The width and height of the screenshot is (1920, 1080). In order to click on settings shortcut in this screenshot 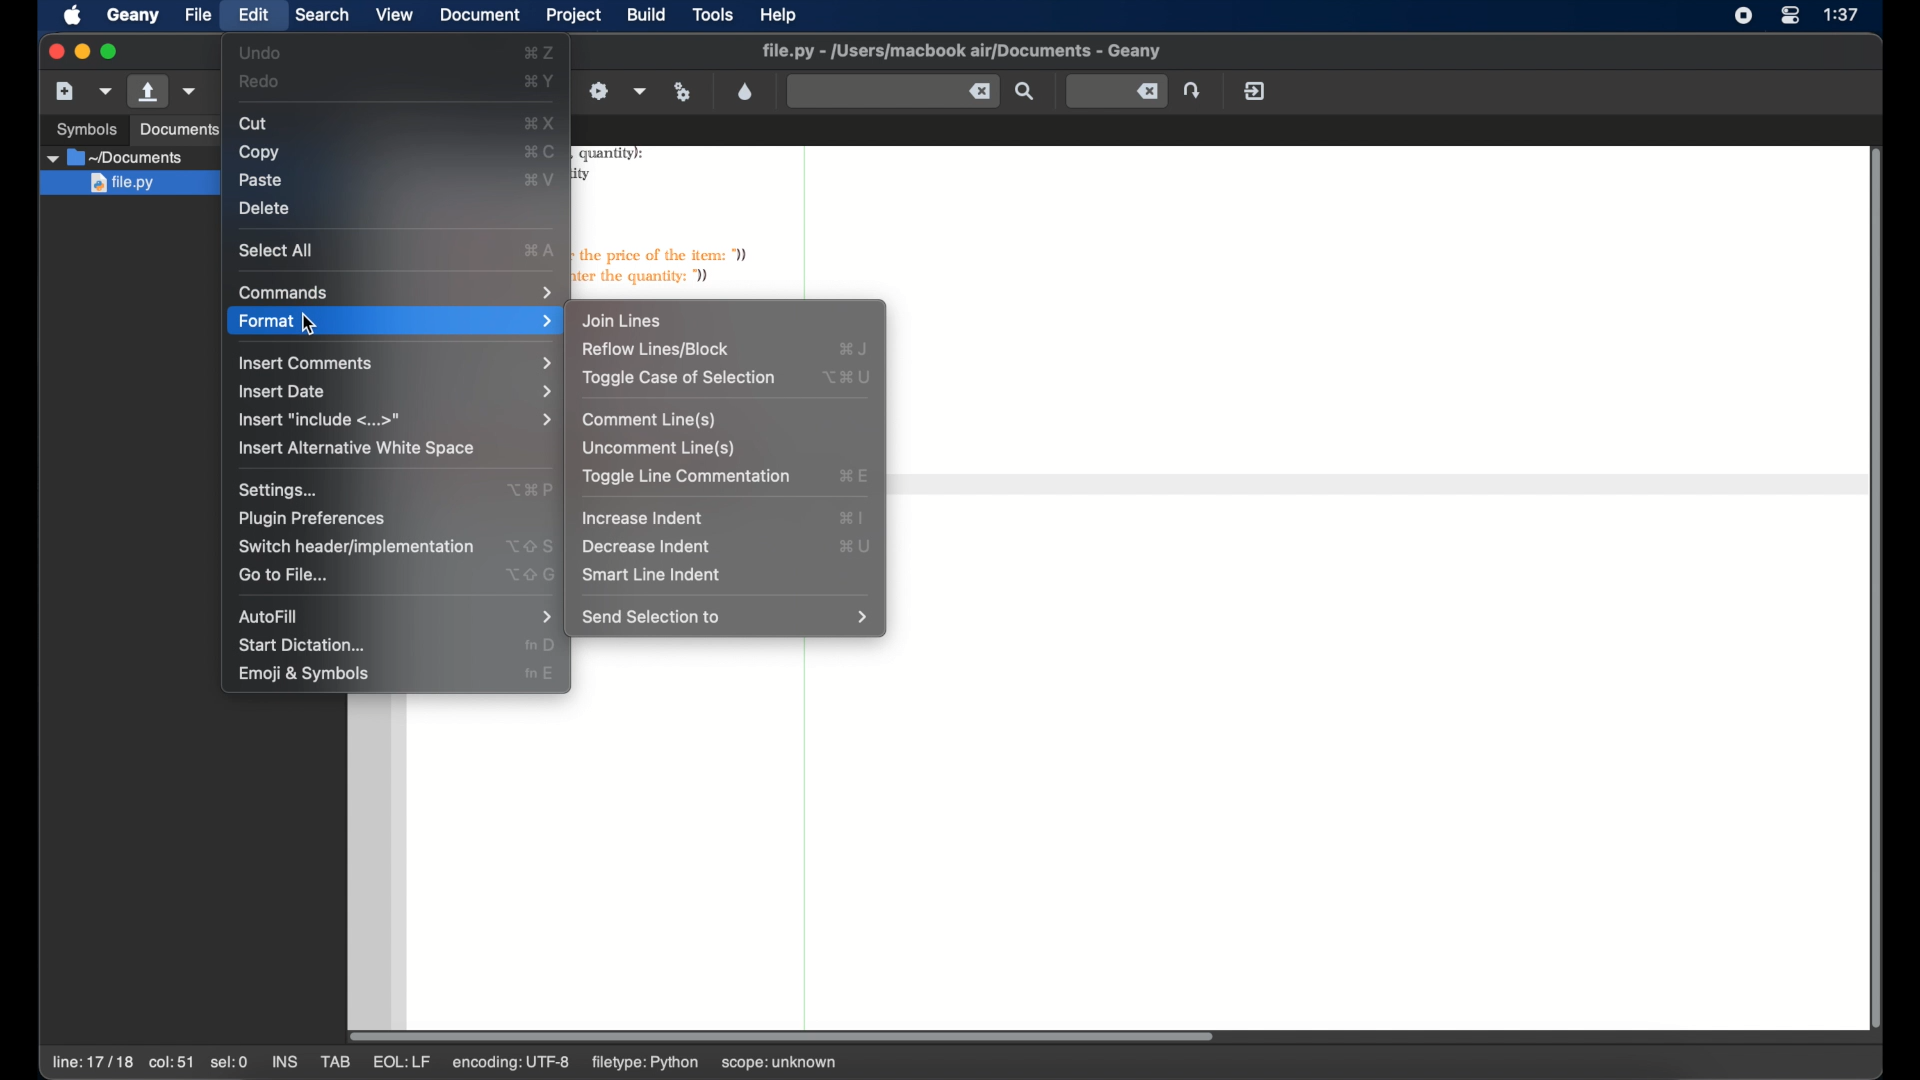, I will do `click(529, 490)`.